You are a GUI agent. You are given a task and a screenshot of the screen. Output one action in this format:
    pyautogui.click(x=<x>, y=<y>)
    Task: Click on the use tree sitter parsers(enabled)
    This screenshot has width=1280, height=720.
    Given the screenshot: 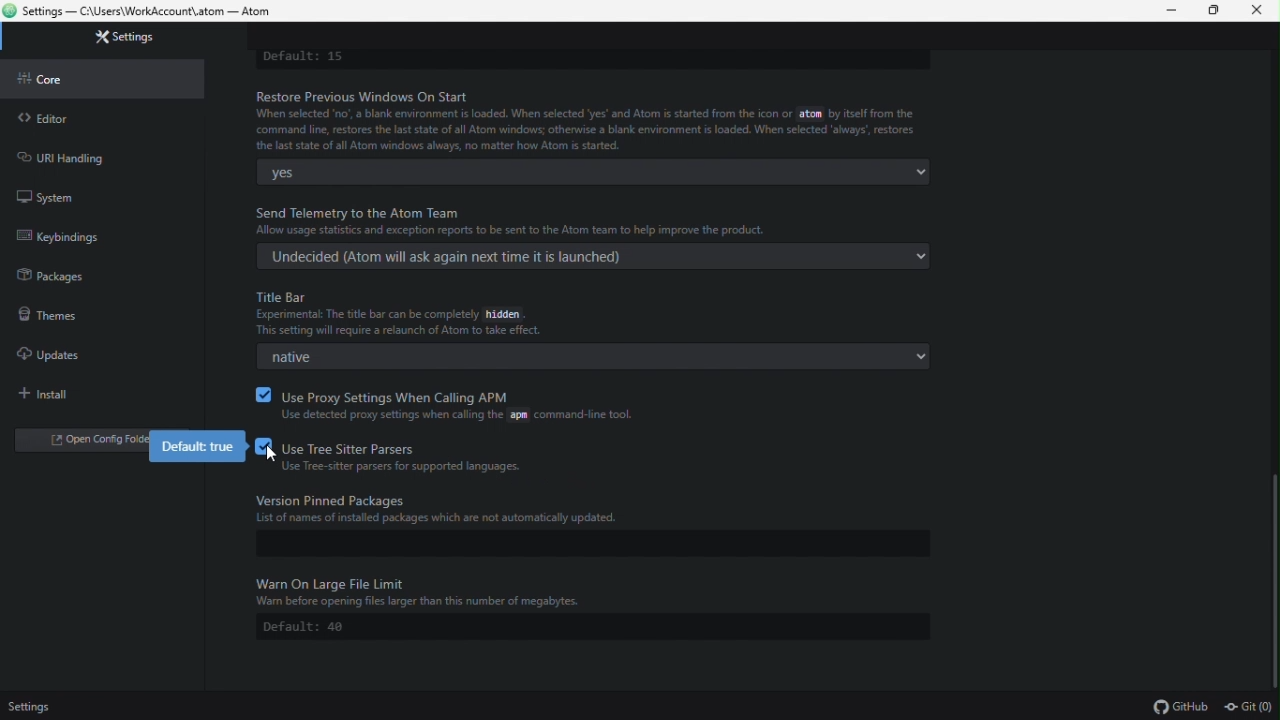 What is the action you would take?
    pyautogui.click(x=406, y=459)
    